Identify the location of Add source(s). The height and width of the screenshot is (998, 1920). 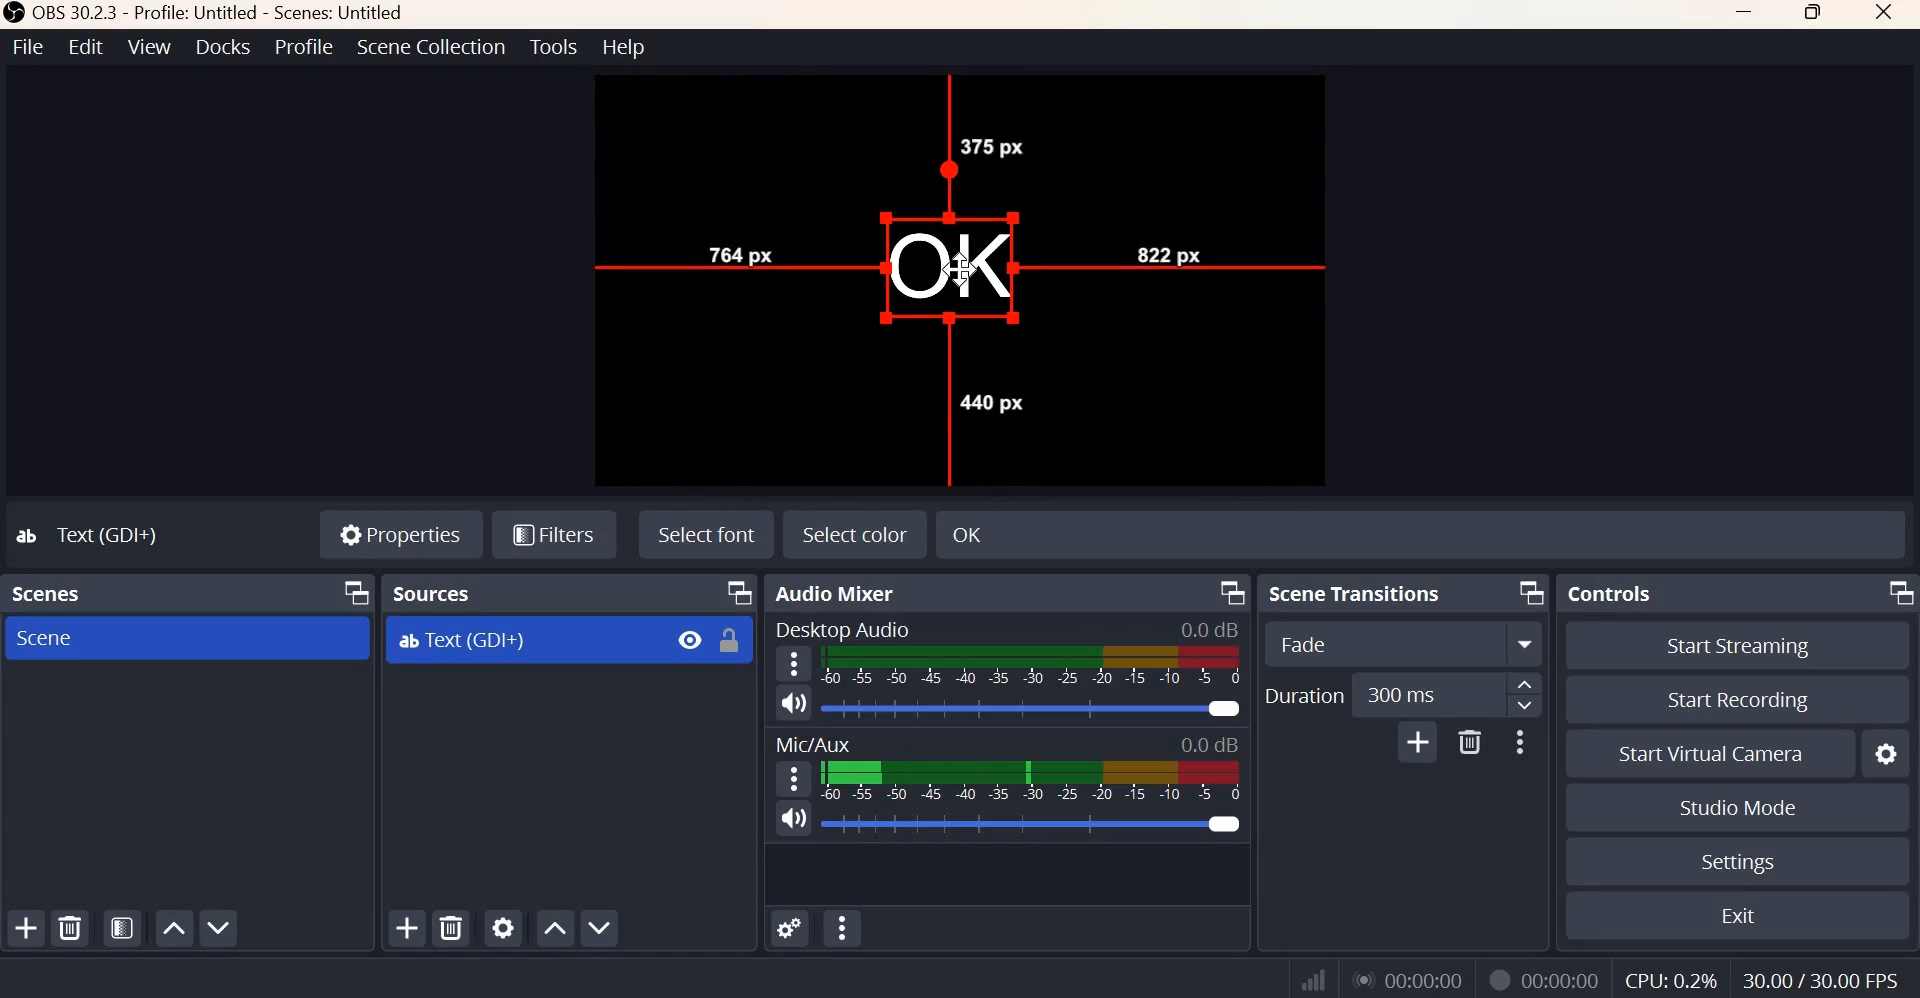
(409, 929).